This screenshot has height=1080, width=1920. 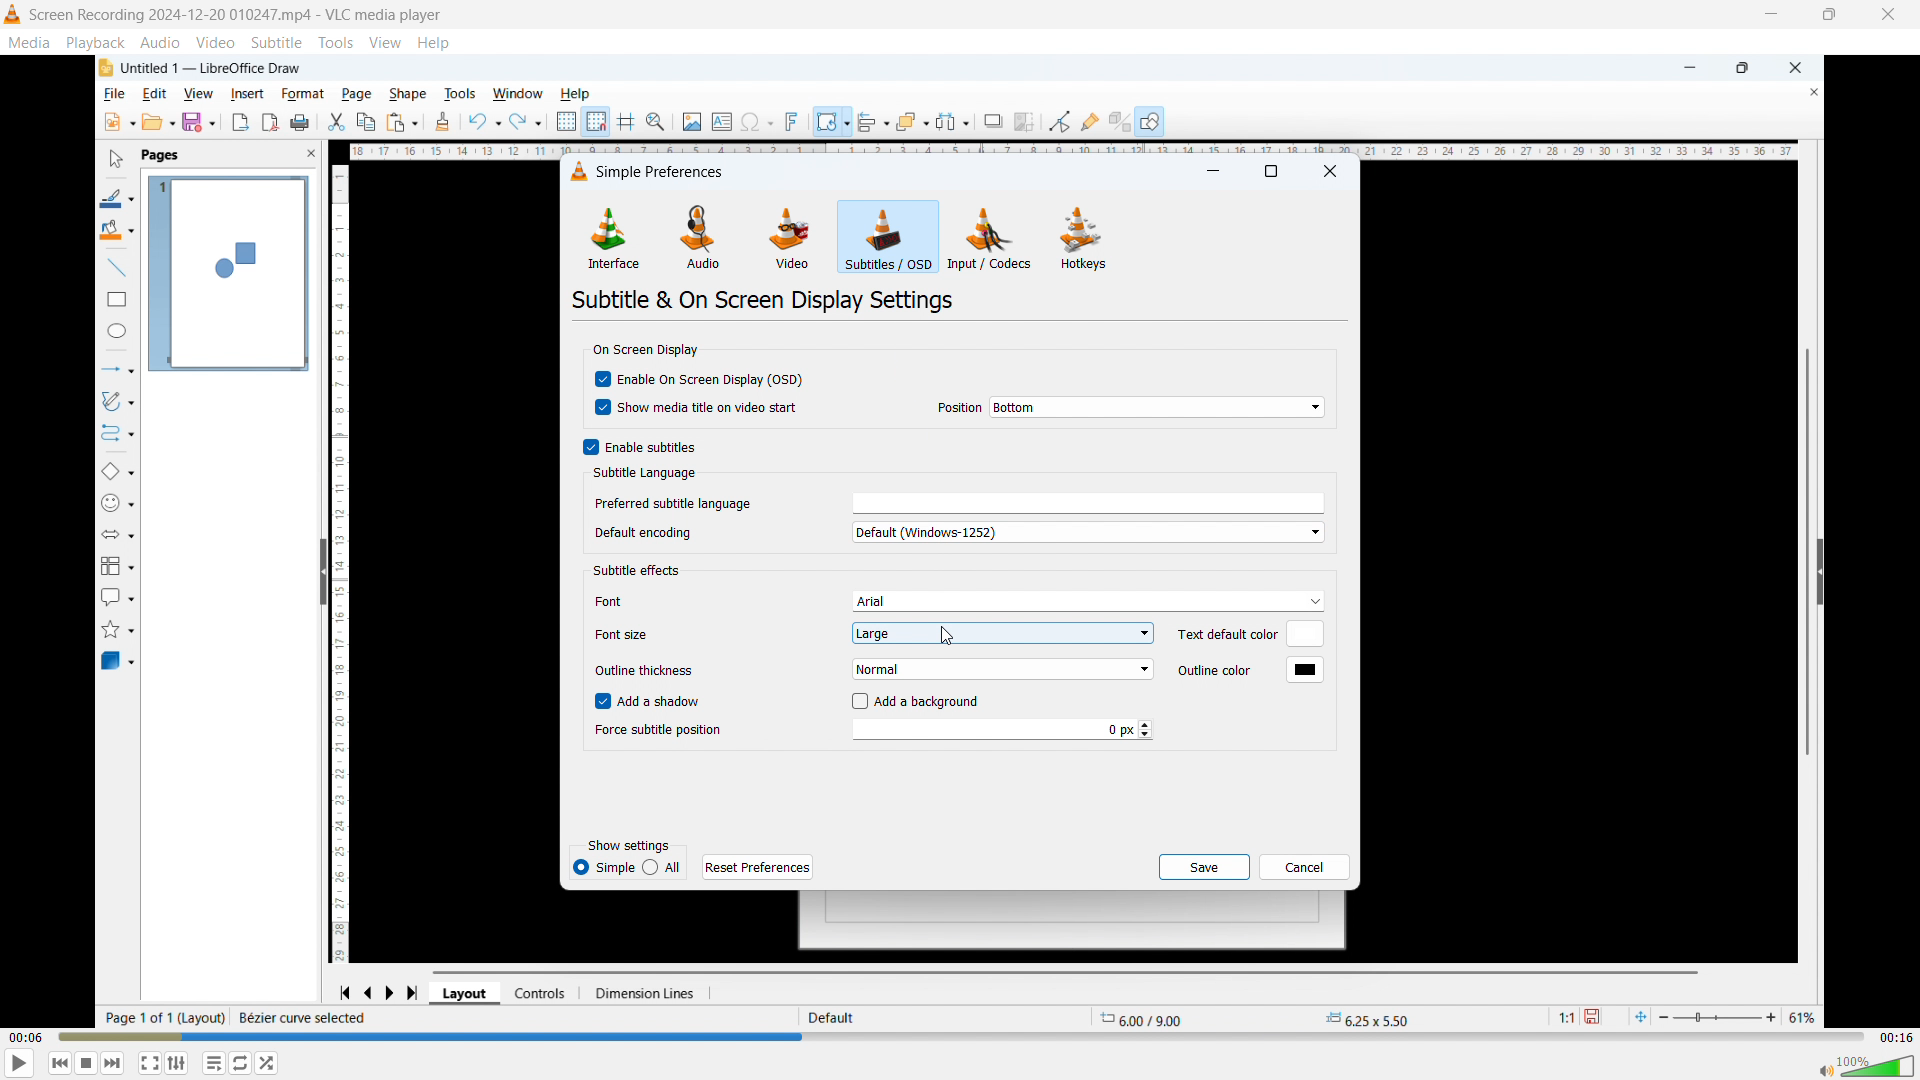 What do you see at coordinates (28, 43) in the screenshot?
I see `Media ` at bounding box center [28, 43].